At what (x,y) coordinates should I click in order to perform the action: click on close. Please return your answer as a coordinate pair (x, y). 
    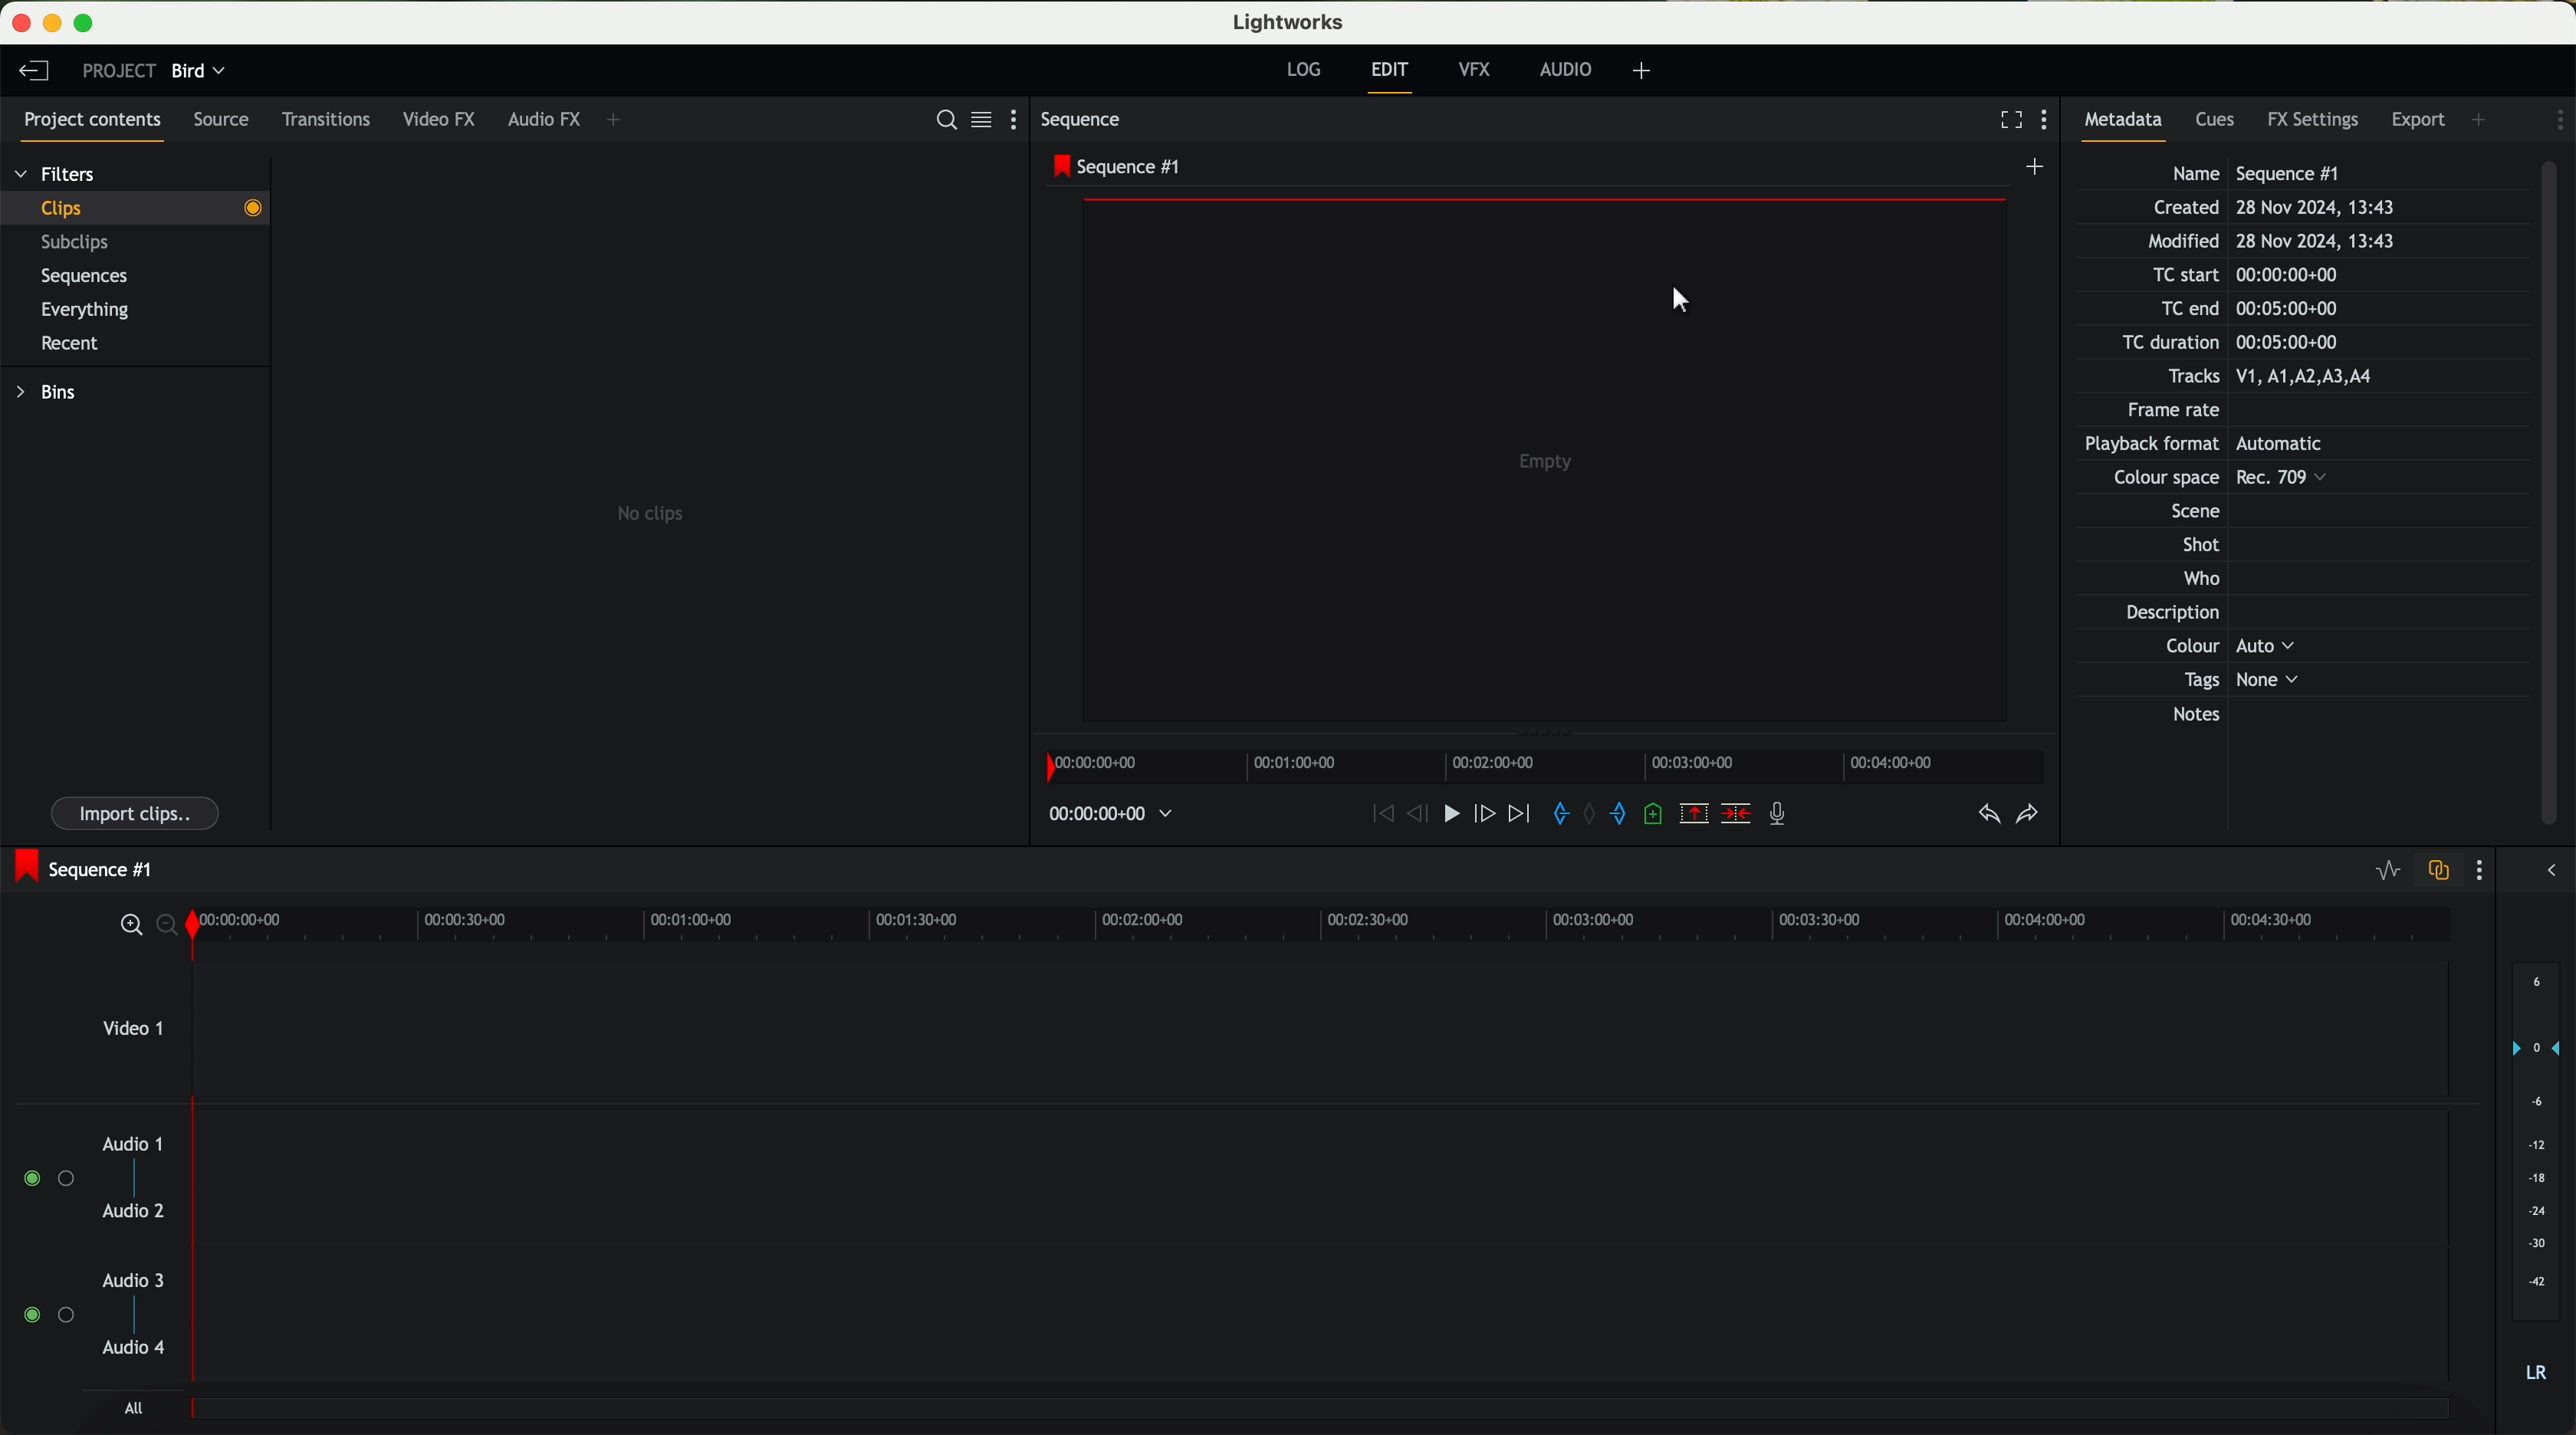
    Looking at the image, I should click on (16, 16).